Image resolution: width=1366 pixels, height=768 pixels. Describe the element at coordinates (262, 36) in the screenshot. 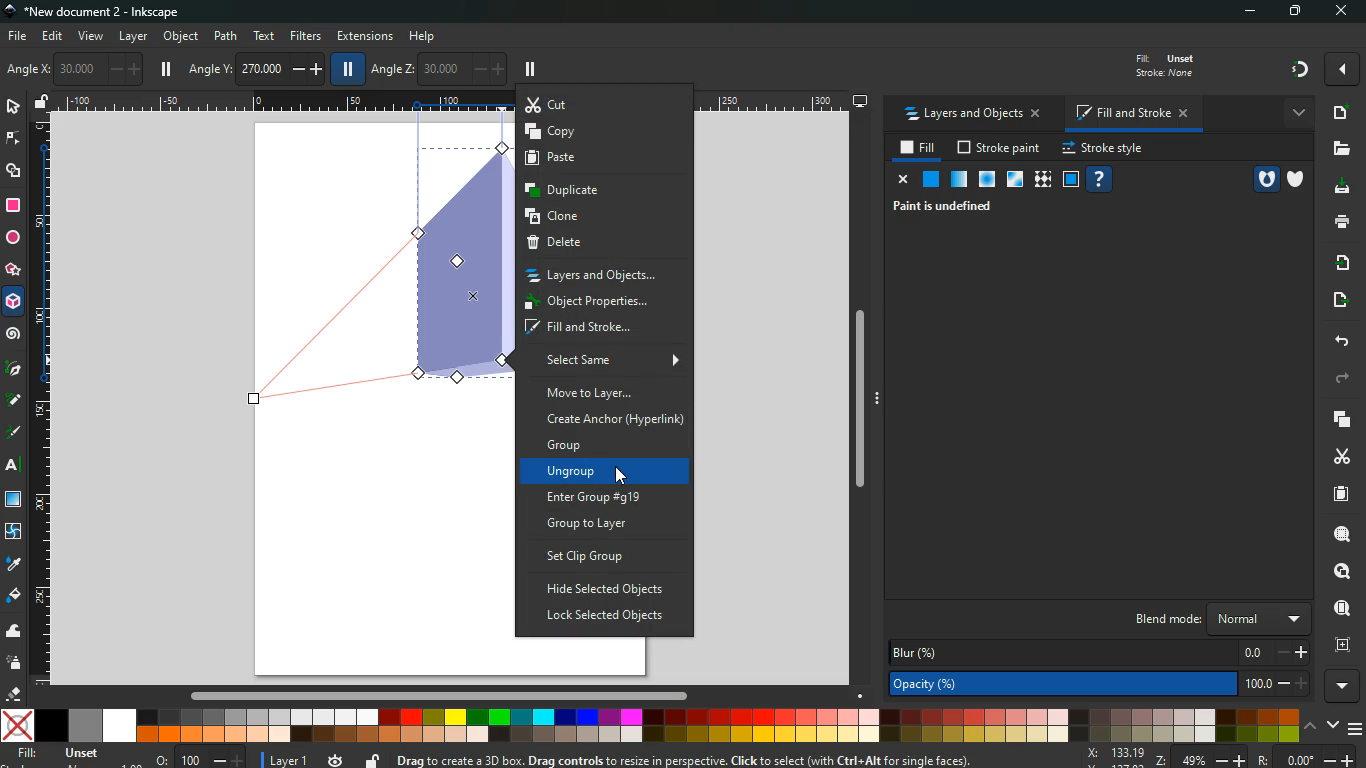

I see `text` at that location.